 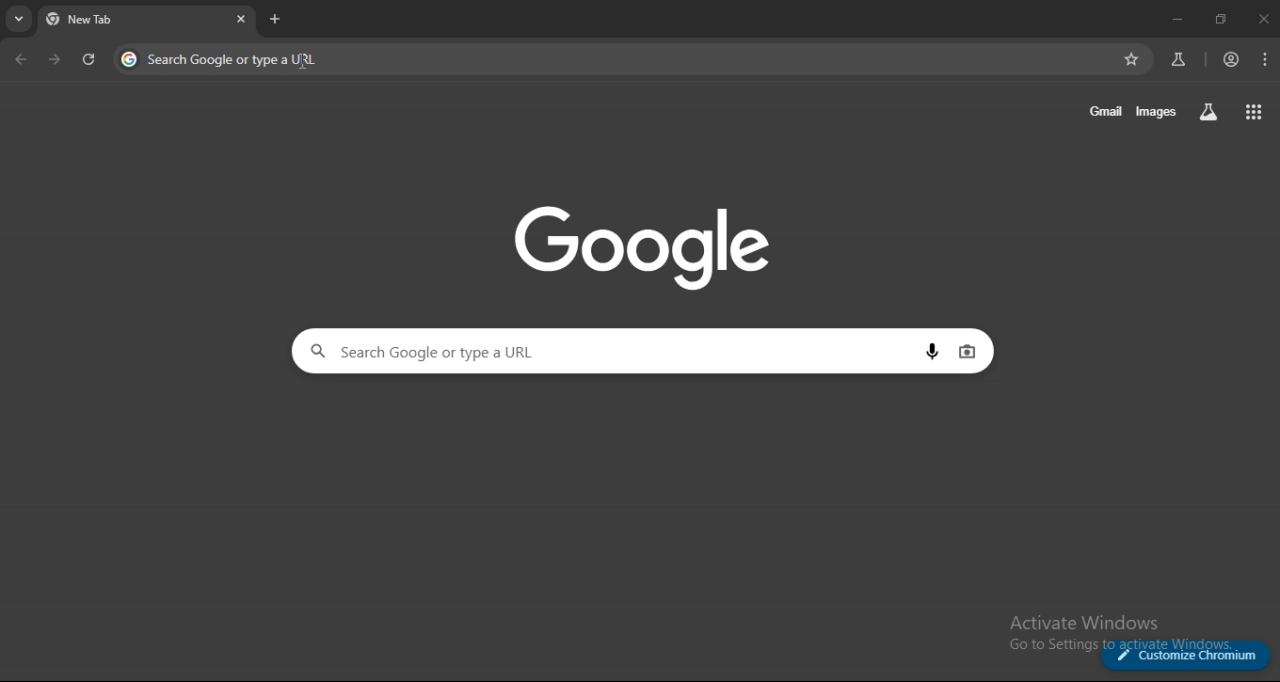 What do you see at coordinates (1262, 20) in the screenshot?
I see `close` at bounding box center [1262, 20].